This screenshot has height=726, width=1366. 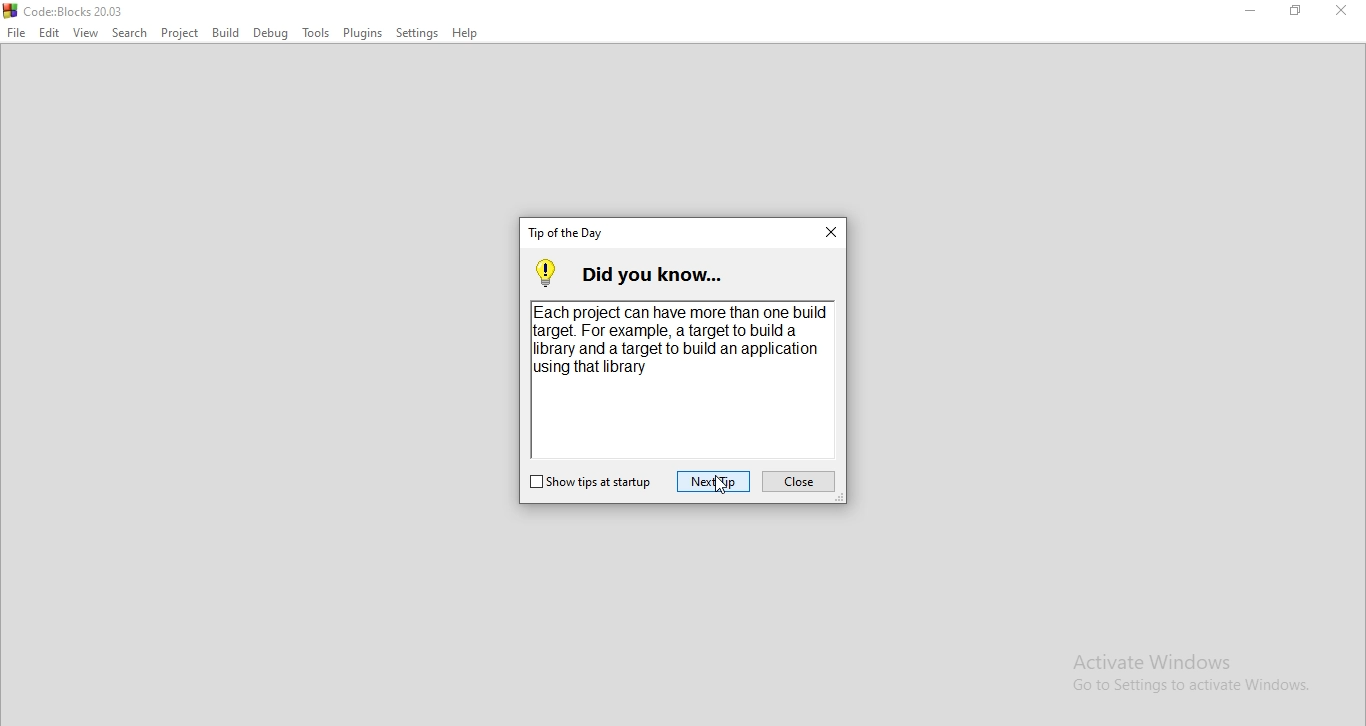 I want to click on Minimise, so click(x=1248, y=12).